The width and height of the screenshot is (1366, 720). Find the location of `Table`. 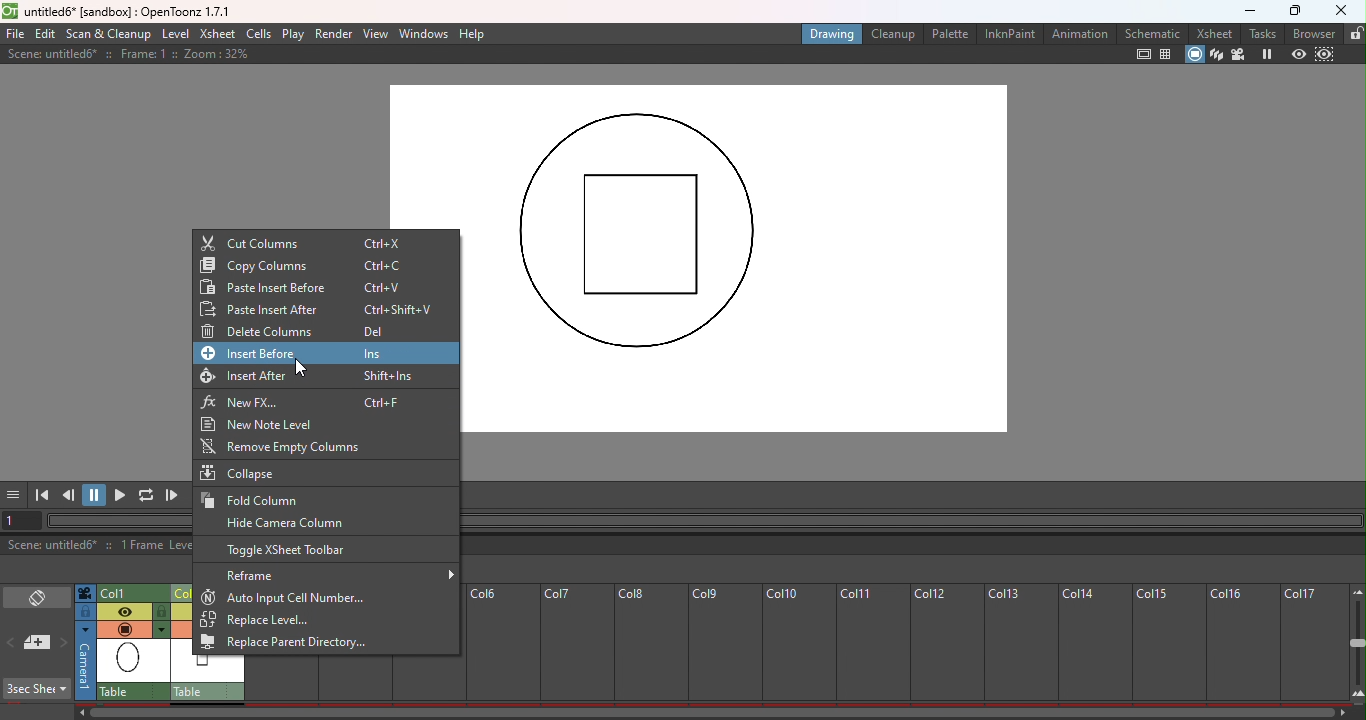

Table is located at coordinates (133, 692).